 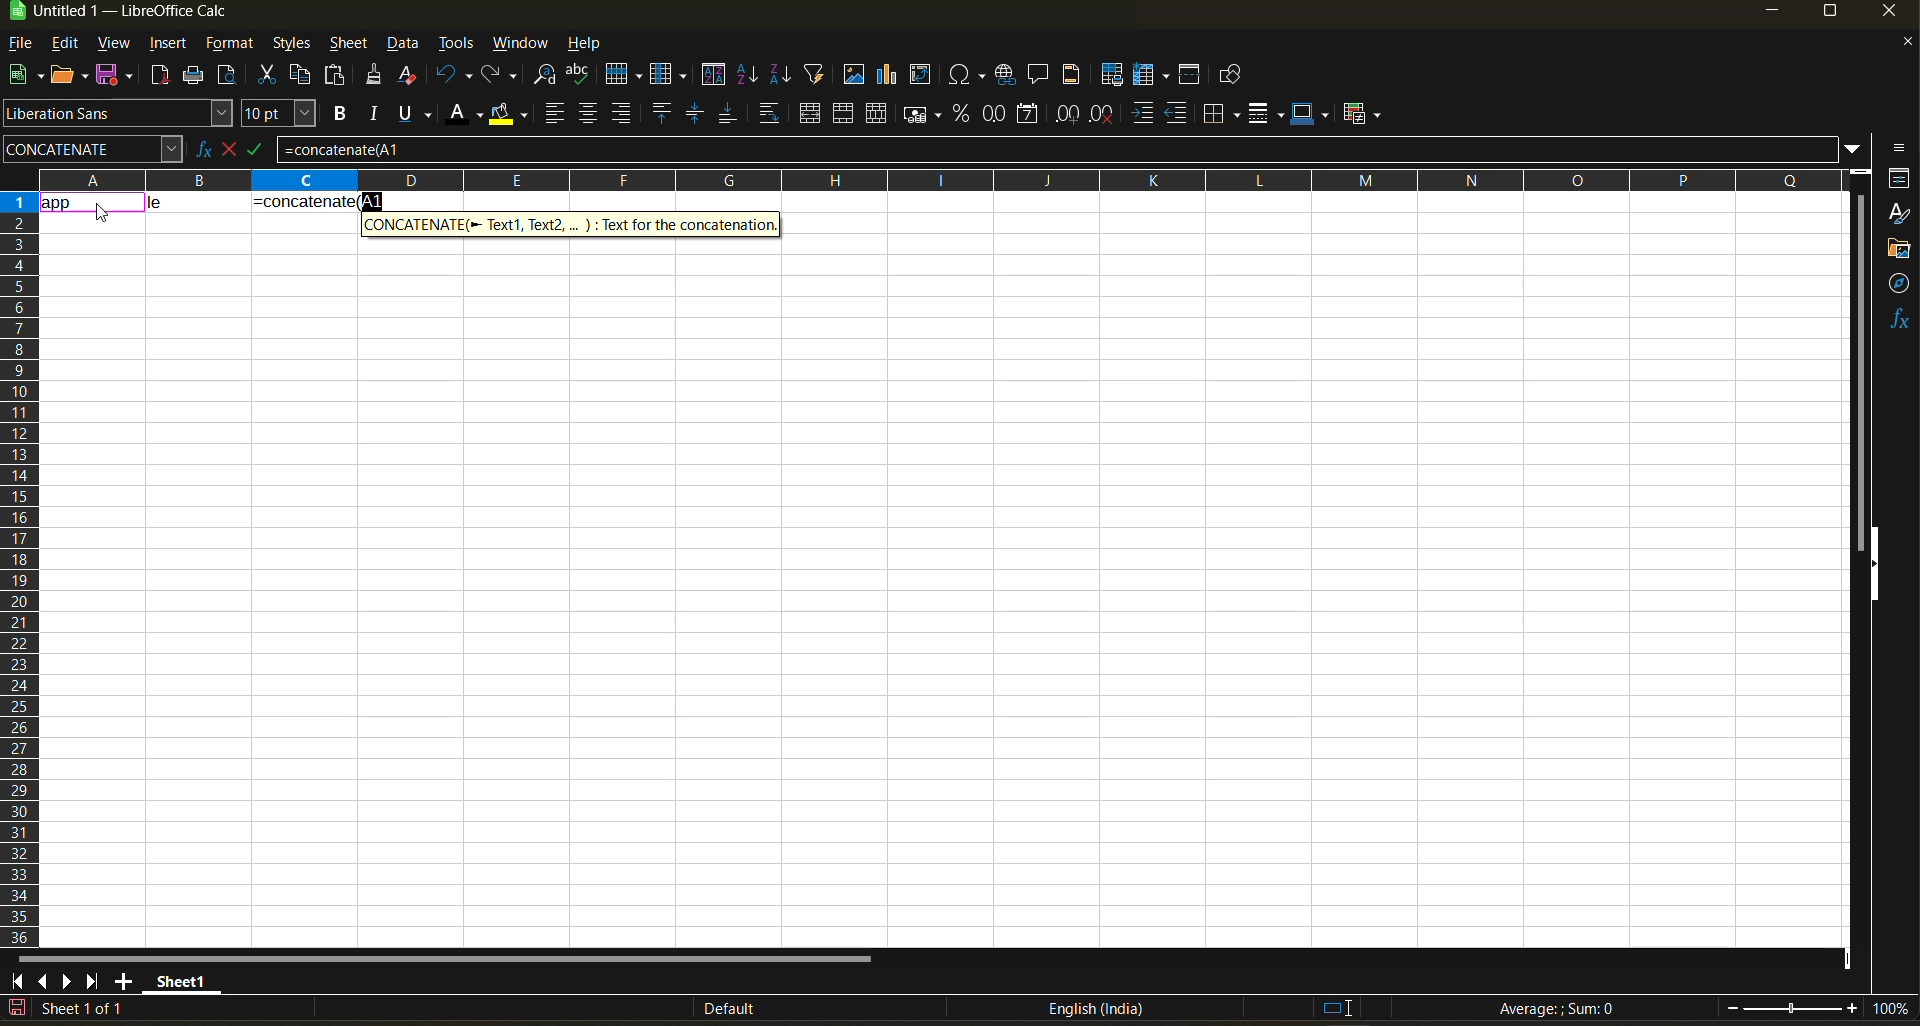 What do you see at coordinates (43, 980) in the screenshot?
I see `scroll to previous sheet` at bounding box center [43, 980].